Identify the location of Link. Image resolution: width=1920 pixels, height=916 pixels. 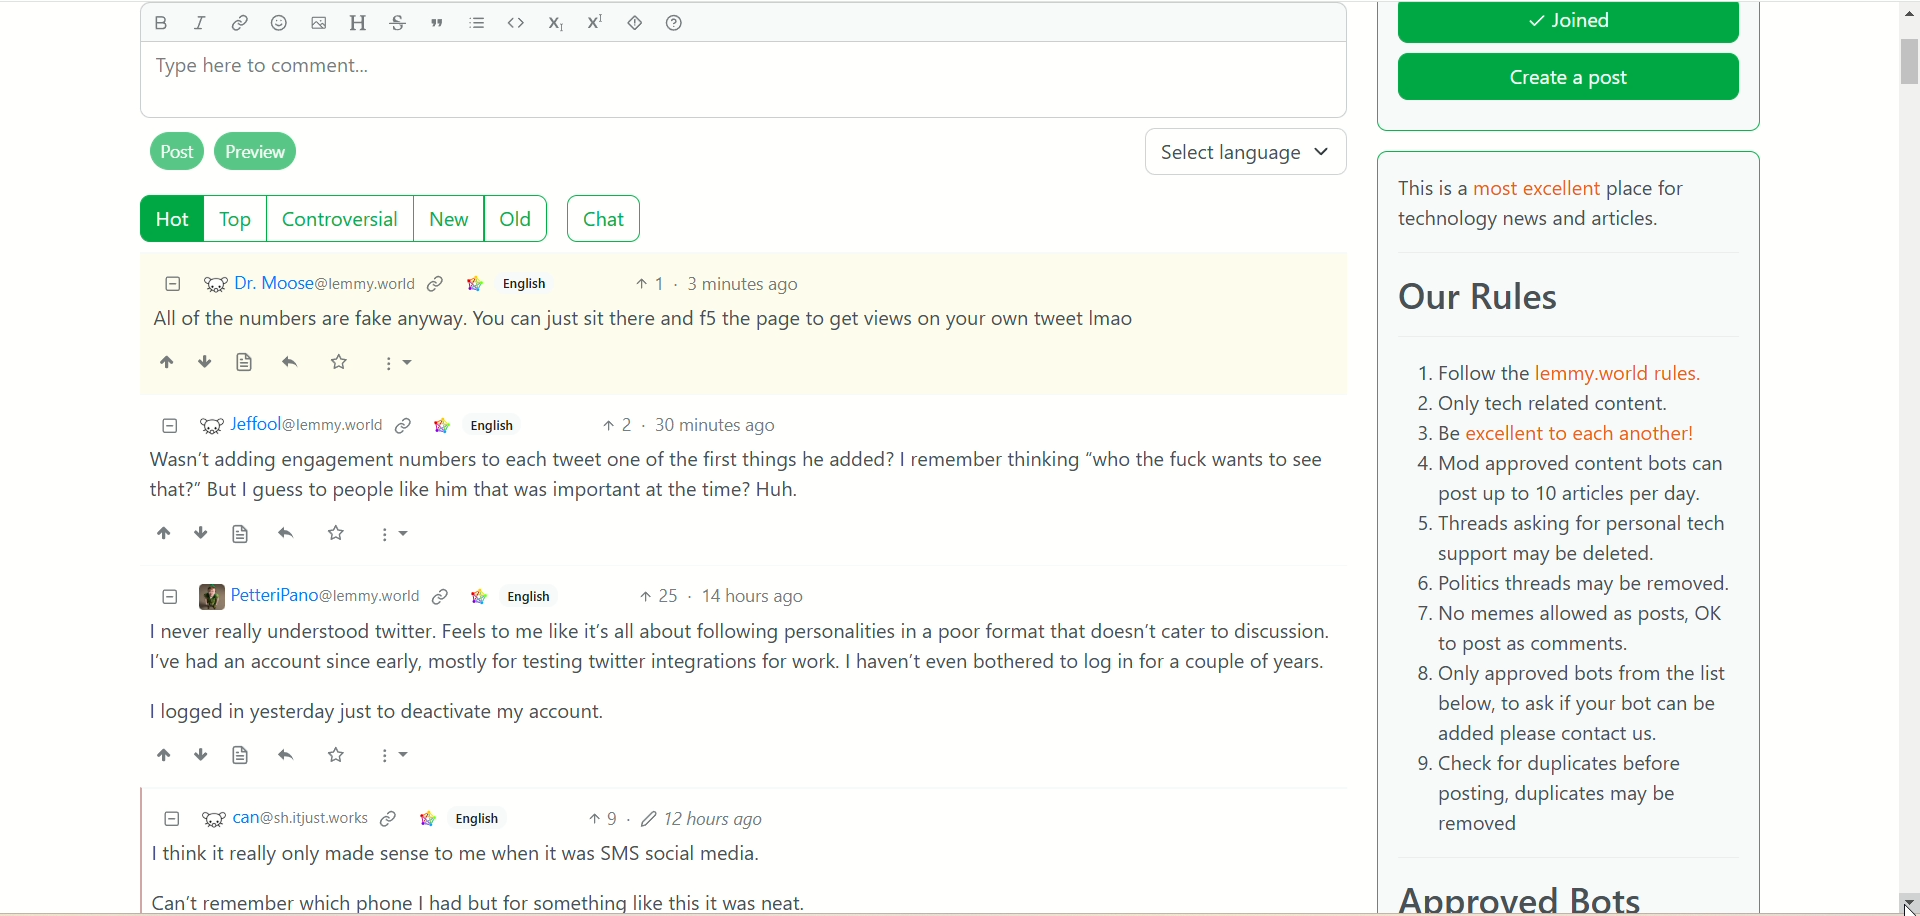
(442, 426).